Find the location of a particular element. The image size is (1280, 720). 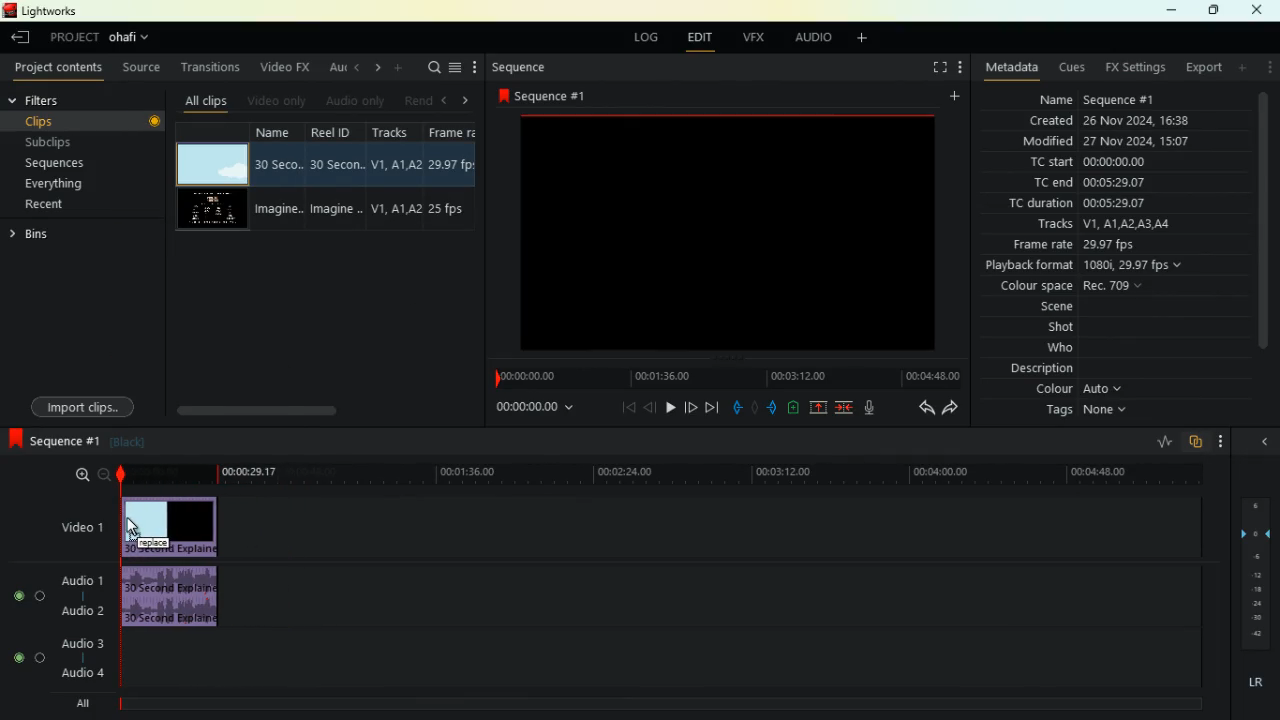

Cursor is located at coordinates (133, 528).